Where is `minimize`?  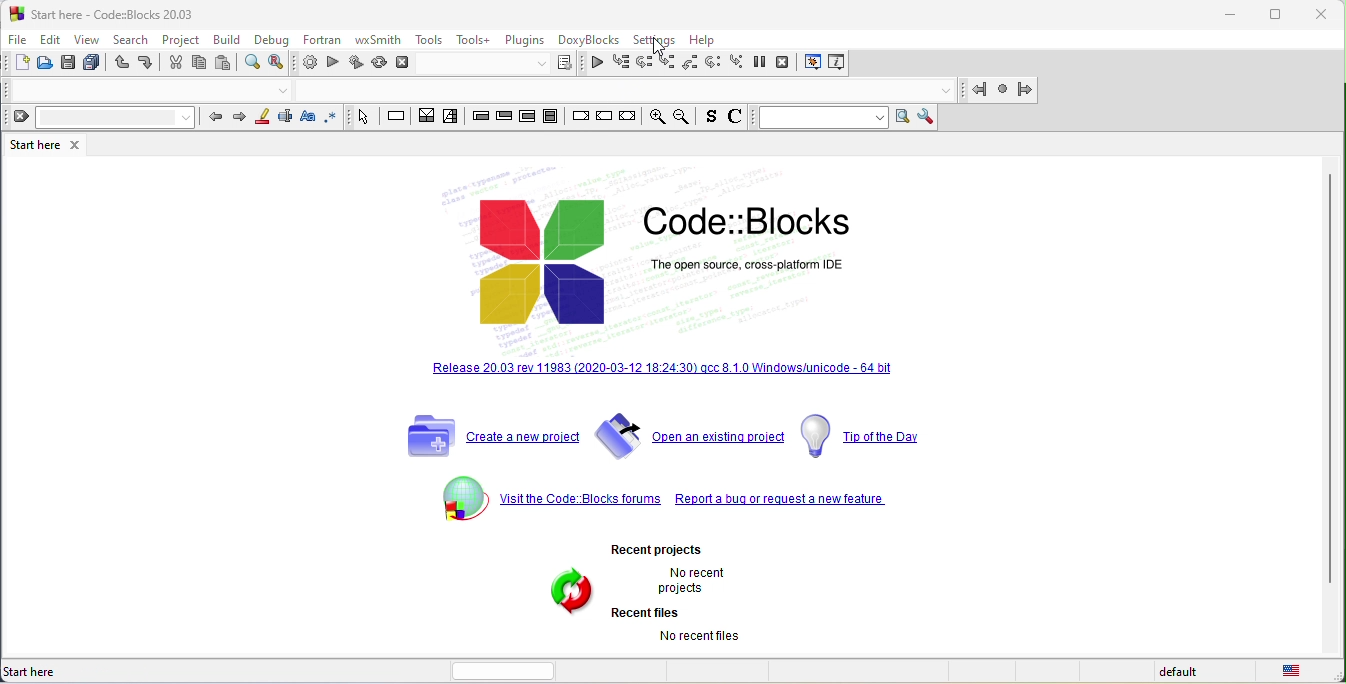
minimize is located at coordinates (1233, 16).